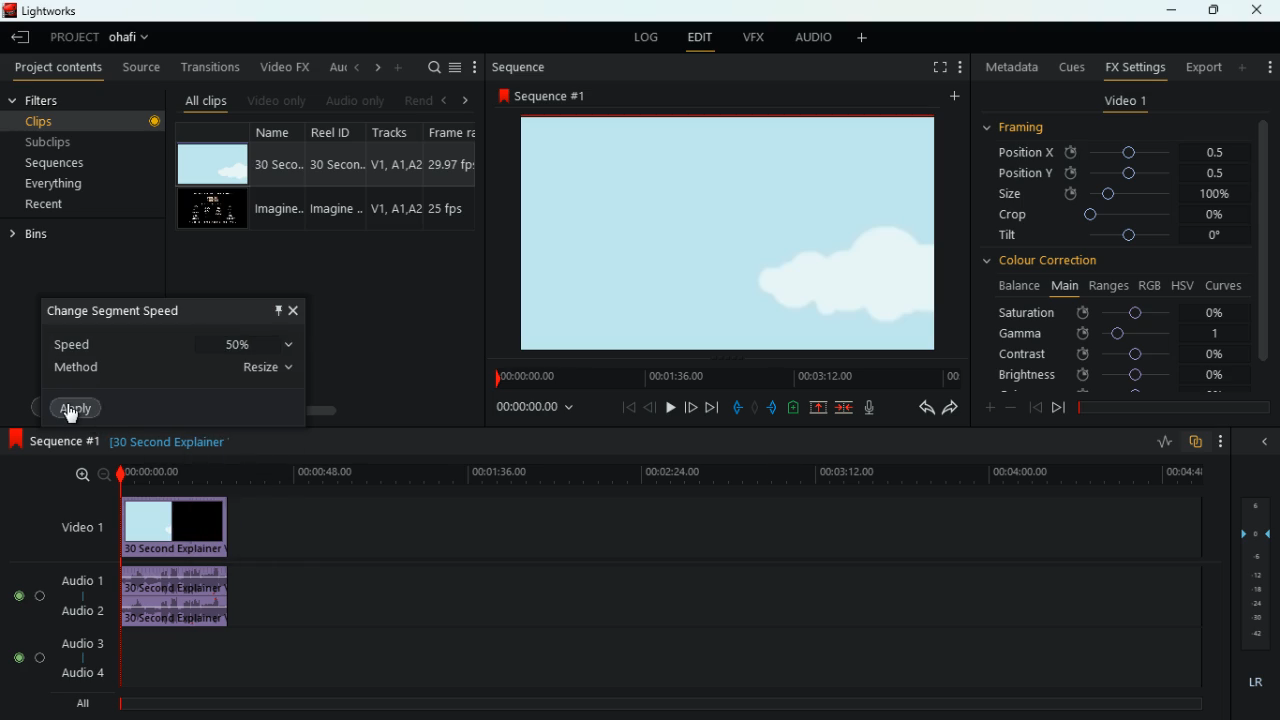 The height and width of the screenshot is (720, 1280). What do you see at coordinates (622, 409) in the screenshot?
I see `beggining` at bounding box center [622, 409].